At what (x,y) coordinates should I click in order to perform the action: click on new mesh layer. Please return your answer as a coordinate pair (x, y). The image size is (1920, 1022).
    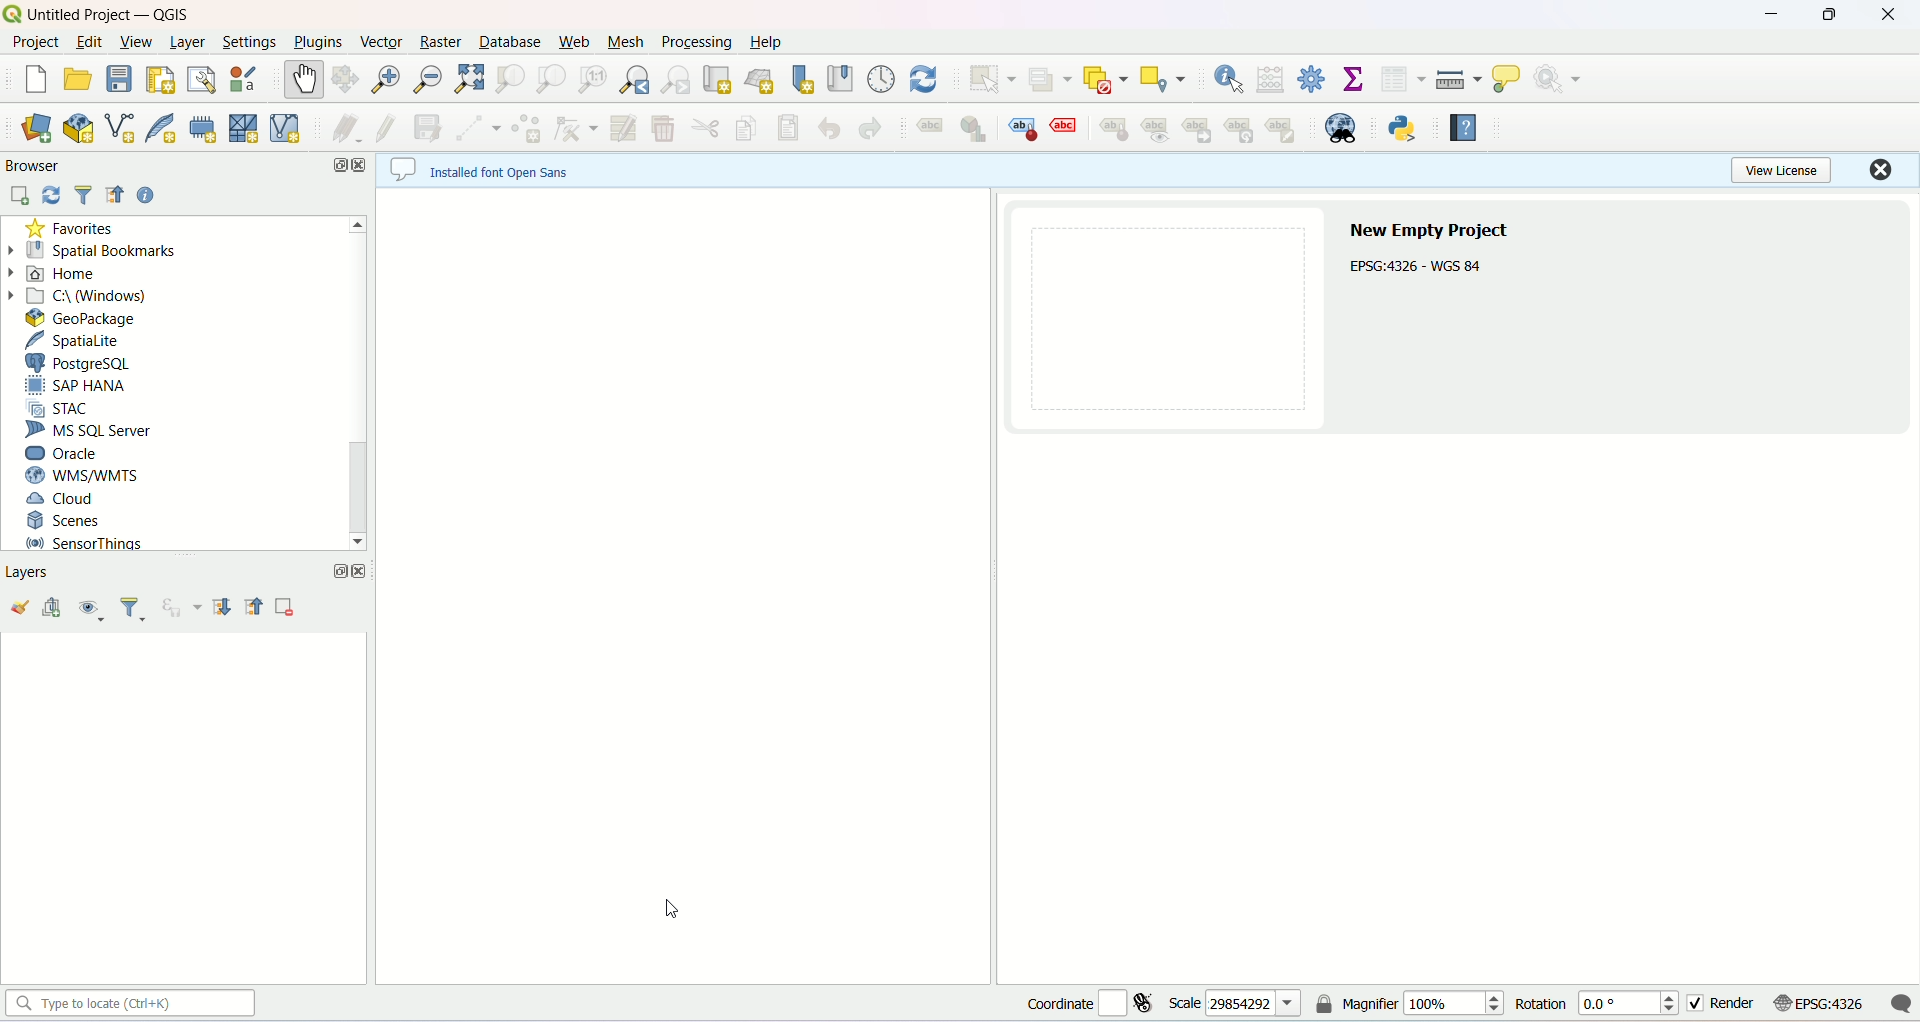
    Looking at the image, I should click on (244, 128).